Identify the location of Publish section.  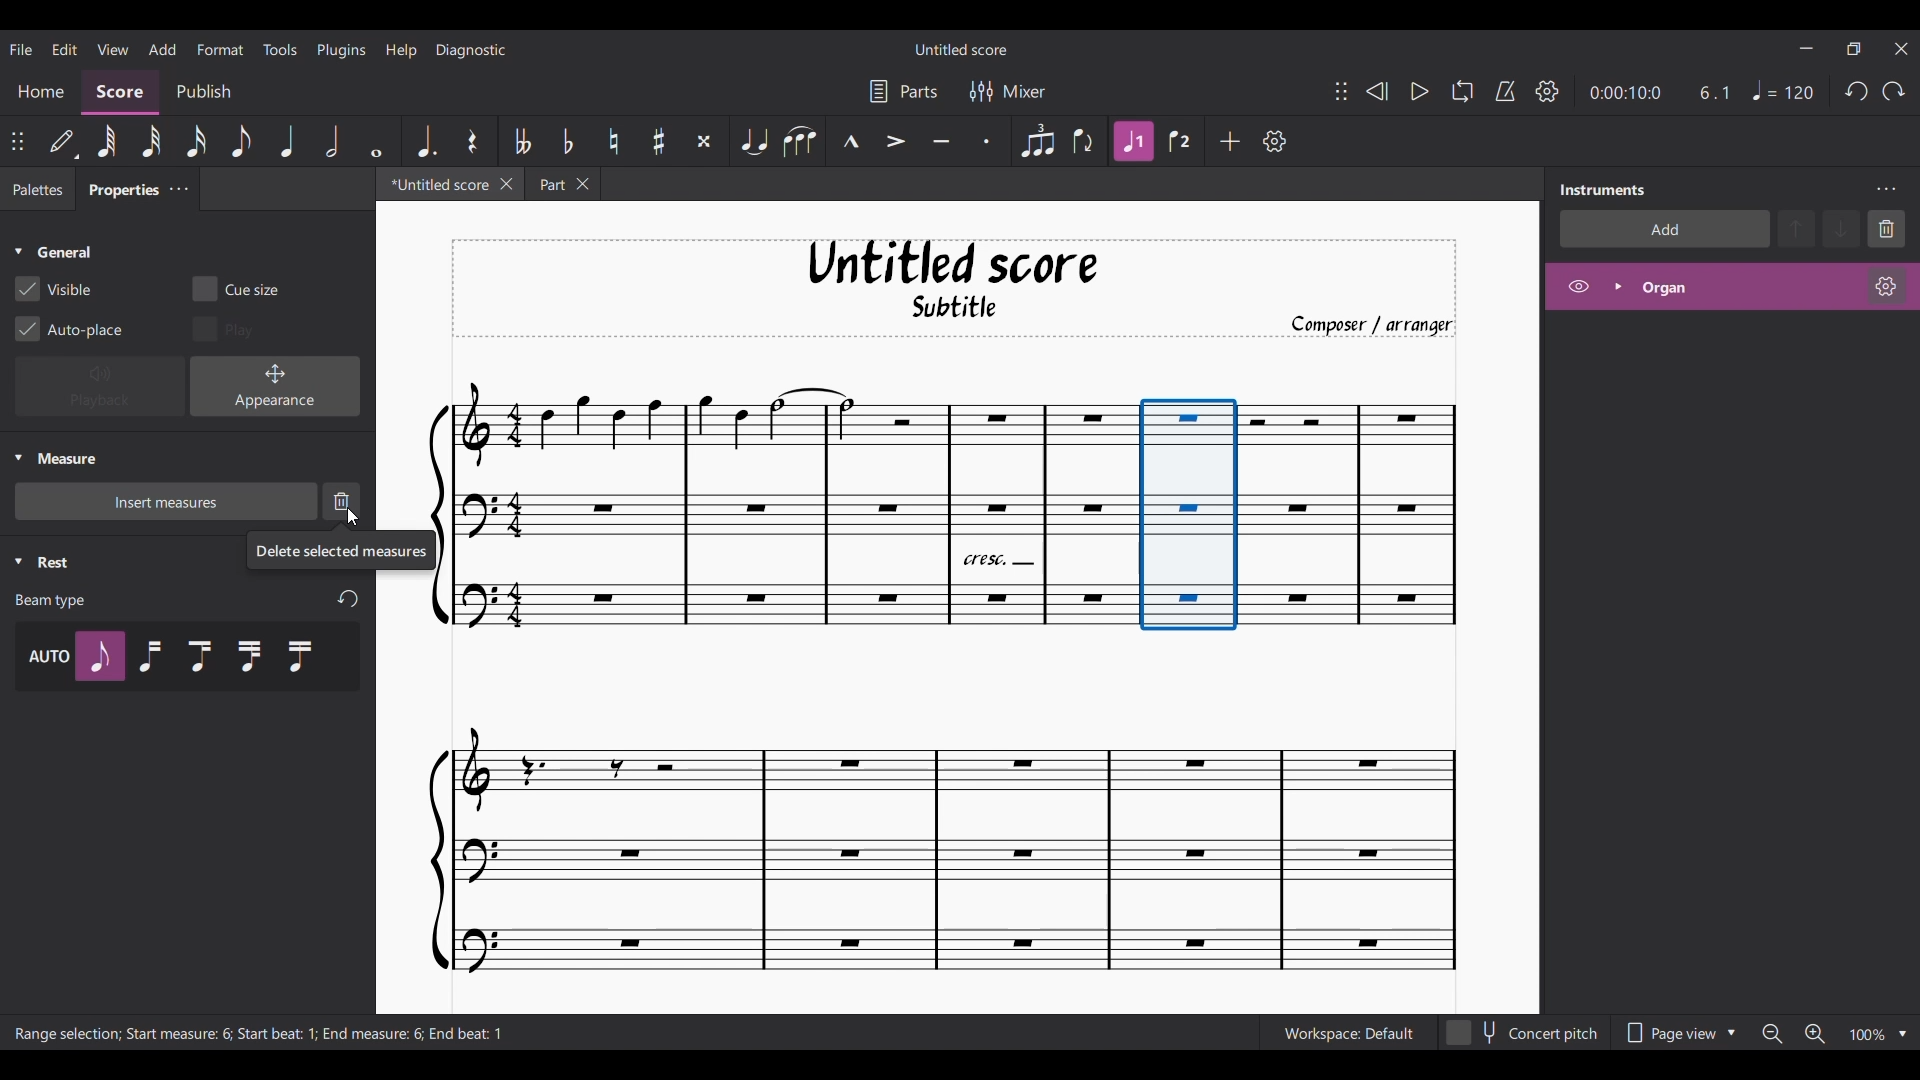
(202, 93).